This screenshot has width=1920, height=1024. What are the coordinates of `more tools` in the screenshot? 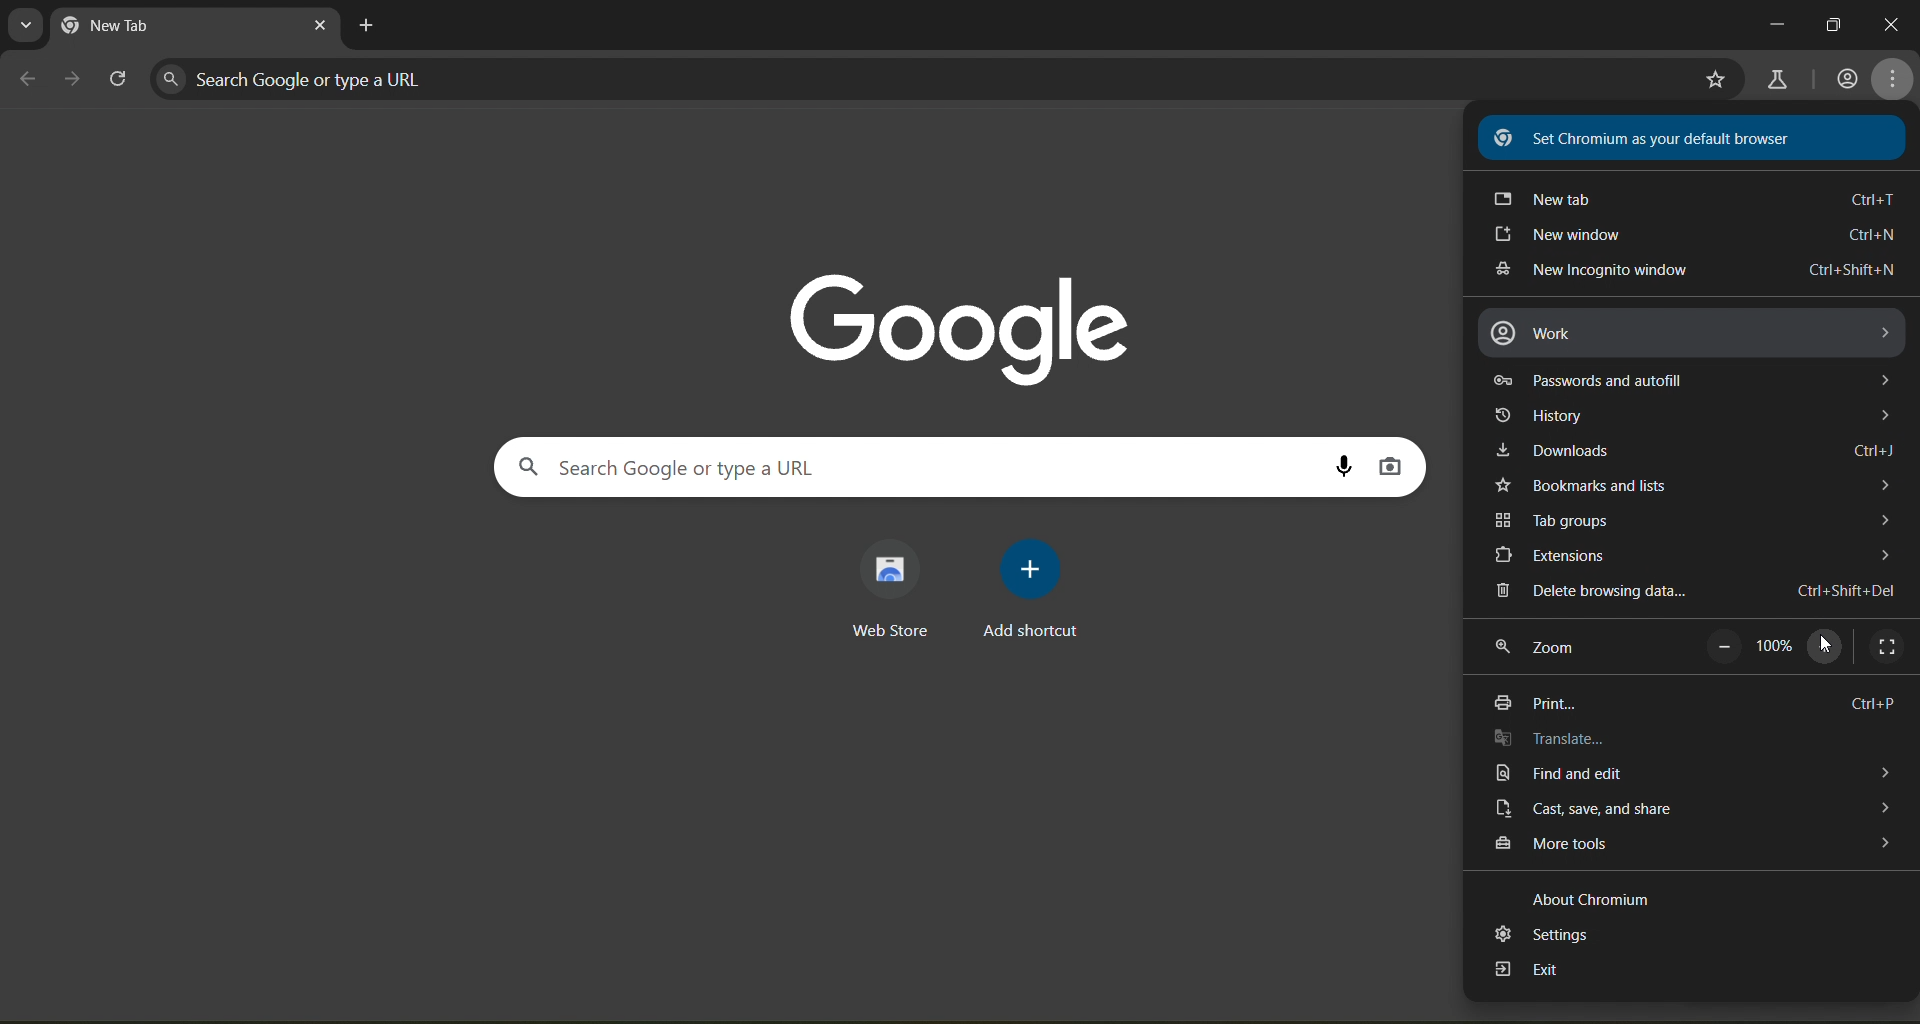 It's located at (1690, 848).